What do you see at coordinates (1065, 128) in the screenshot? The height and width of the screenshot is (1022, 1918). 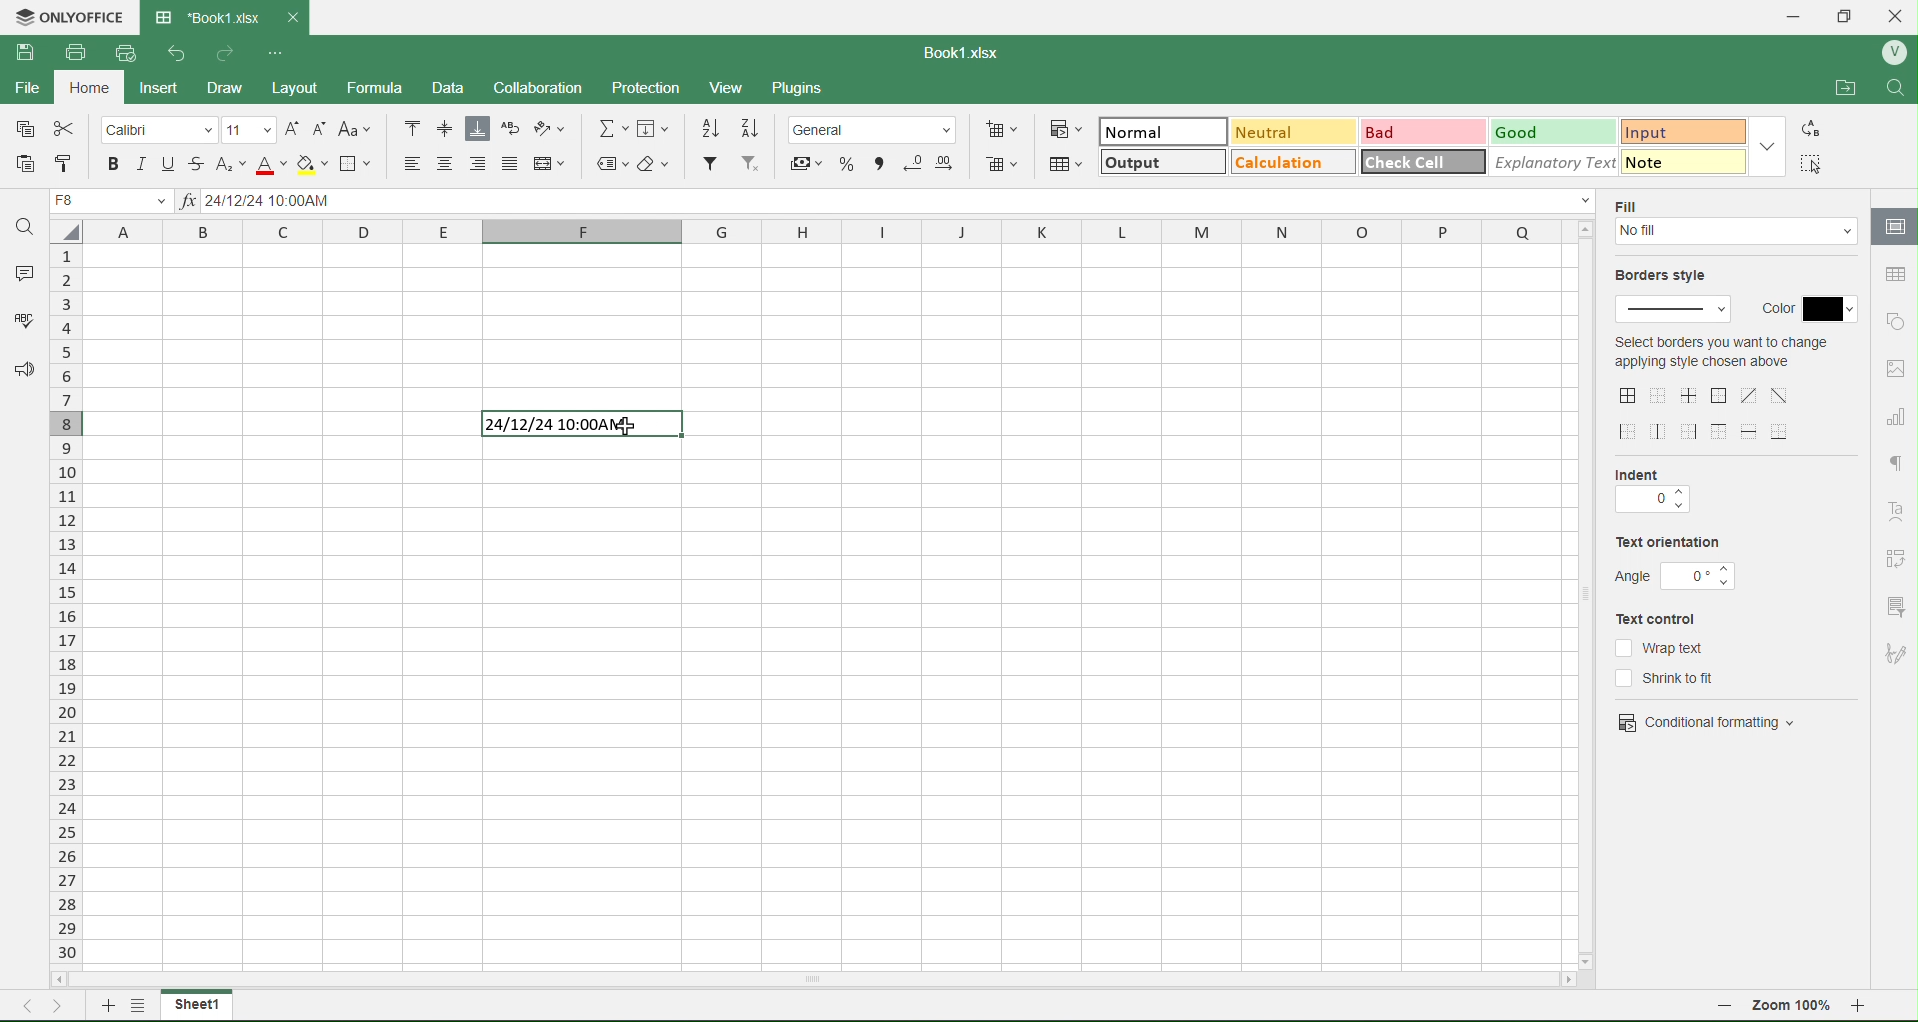 I see `Conditional Formating` at bounding box center [1065, 128].